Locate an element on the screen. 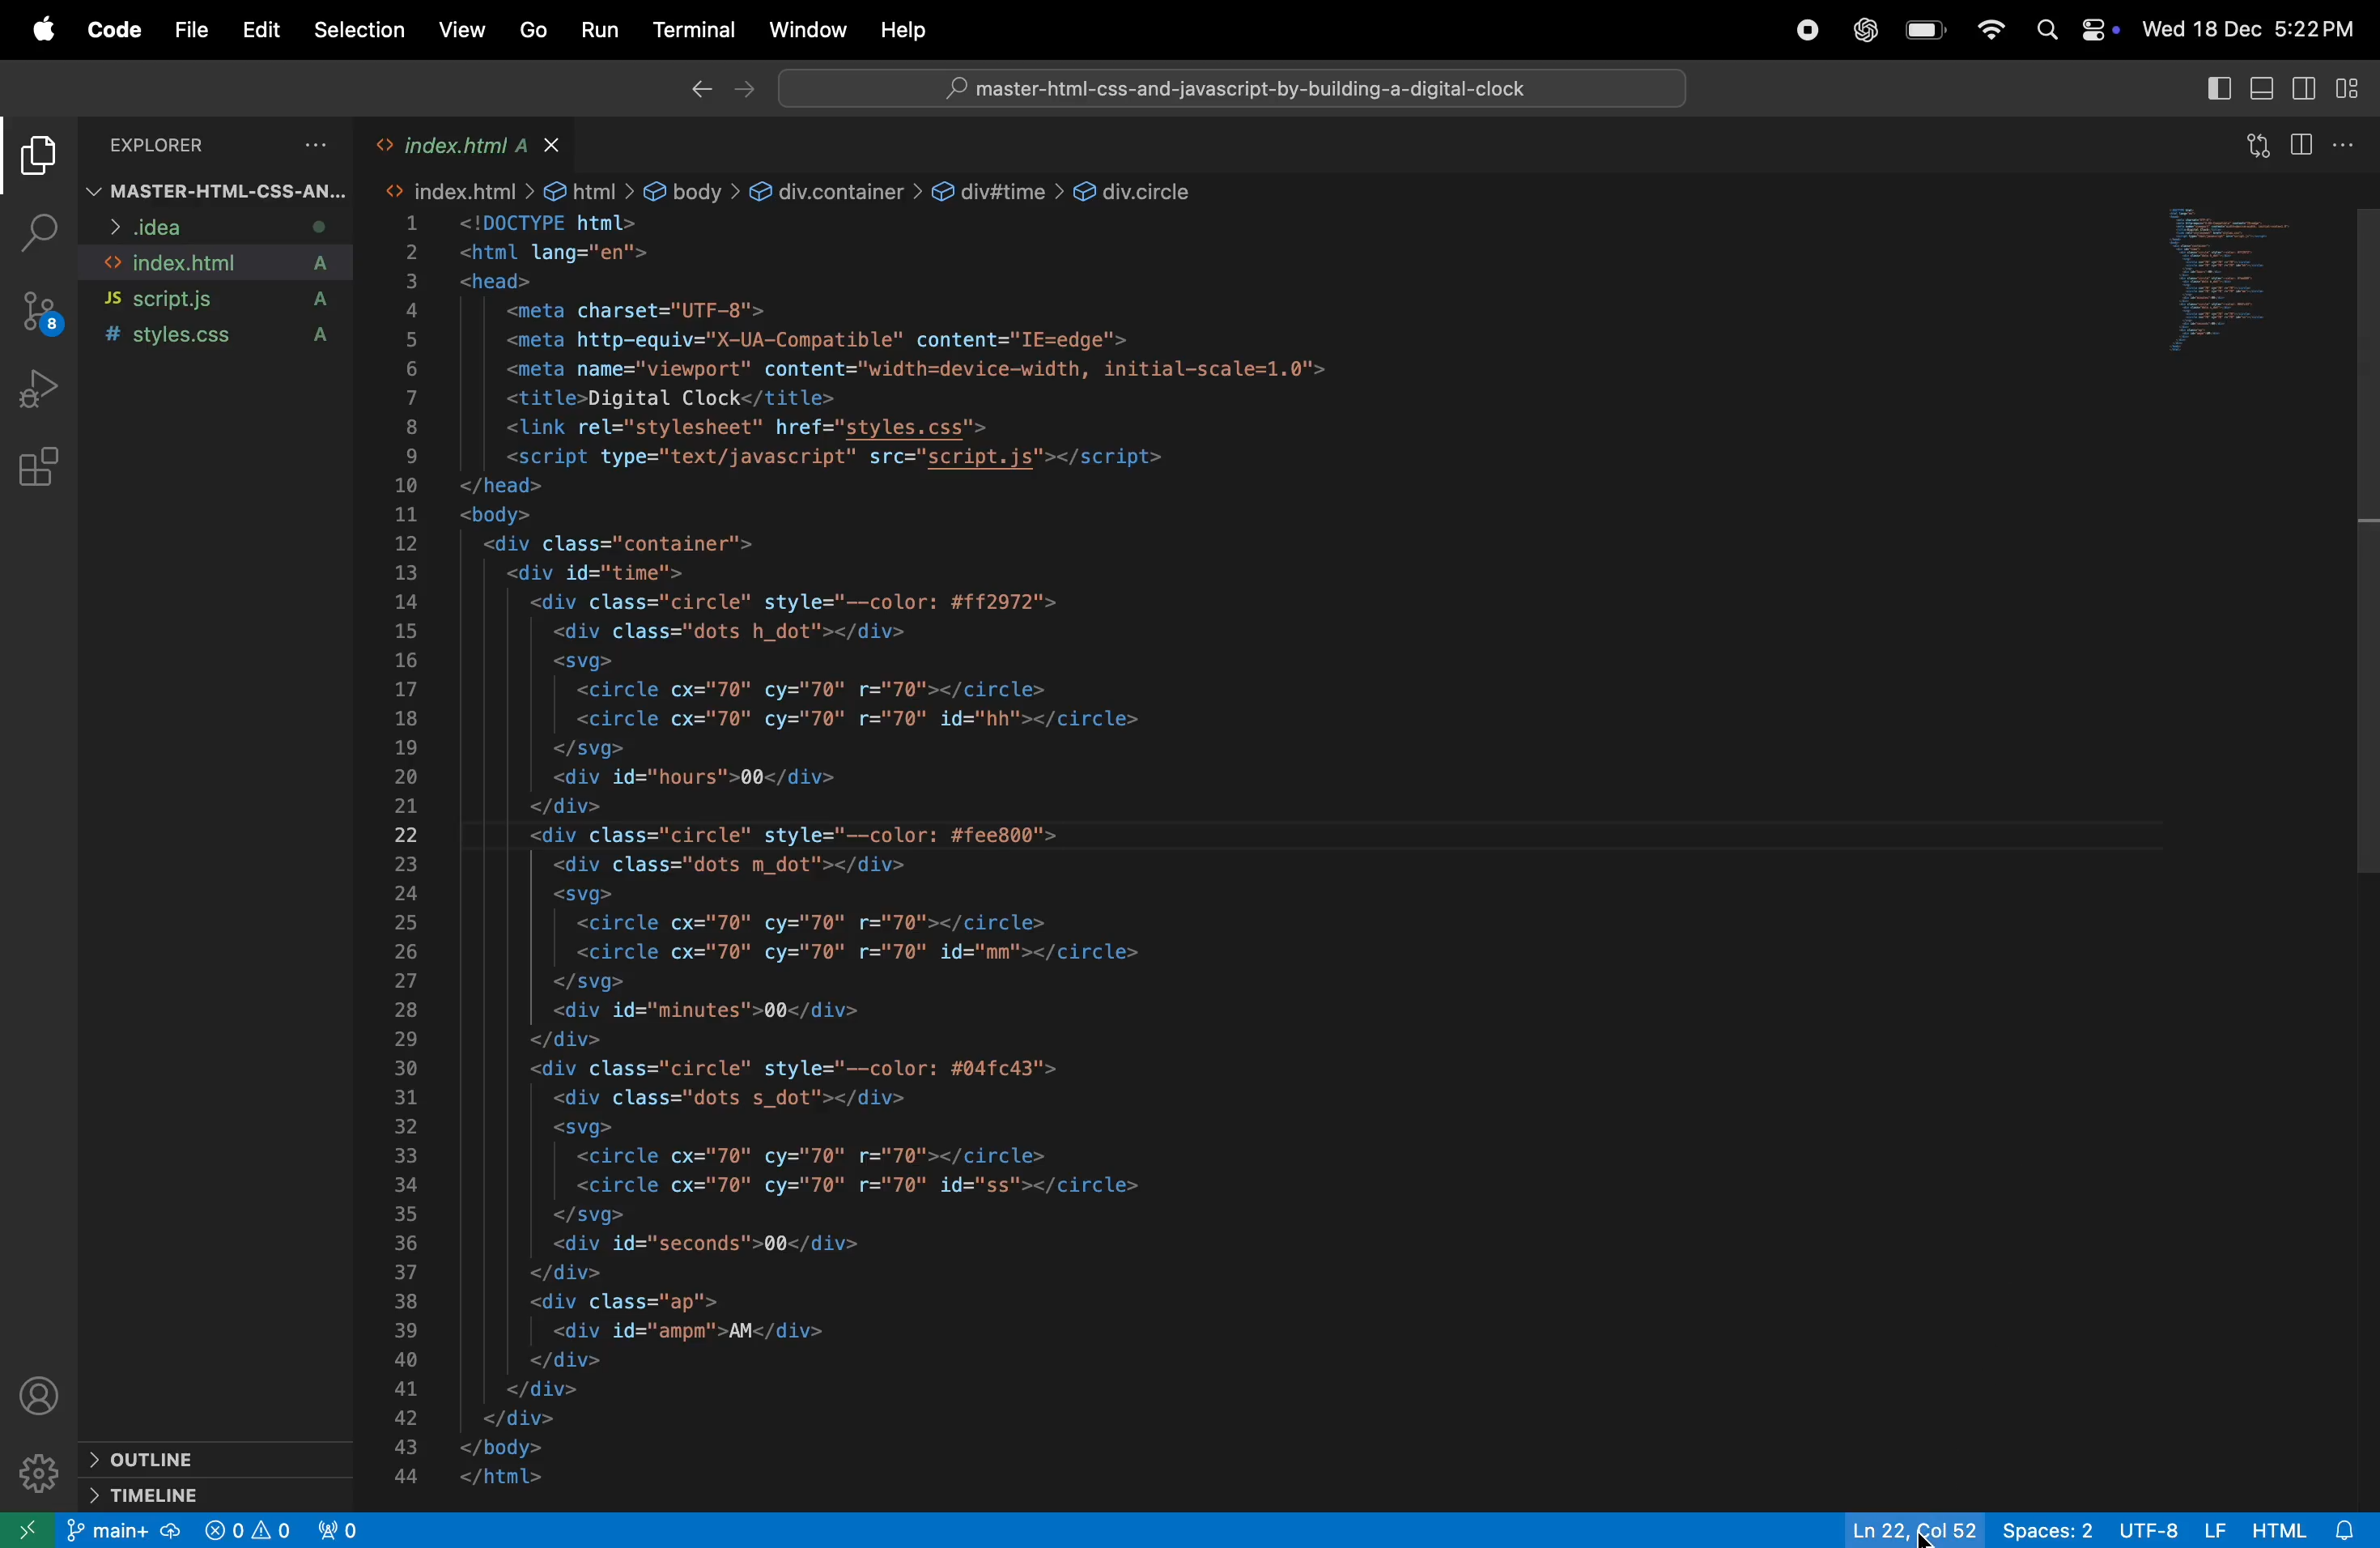  date and time is located at coordinates (2253, 32).